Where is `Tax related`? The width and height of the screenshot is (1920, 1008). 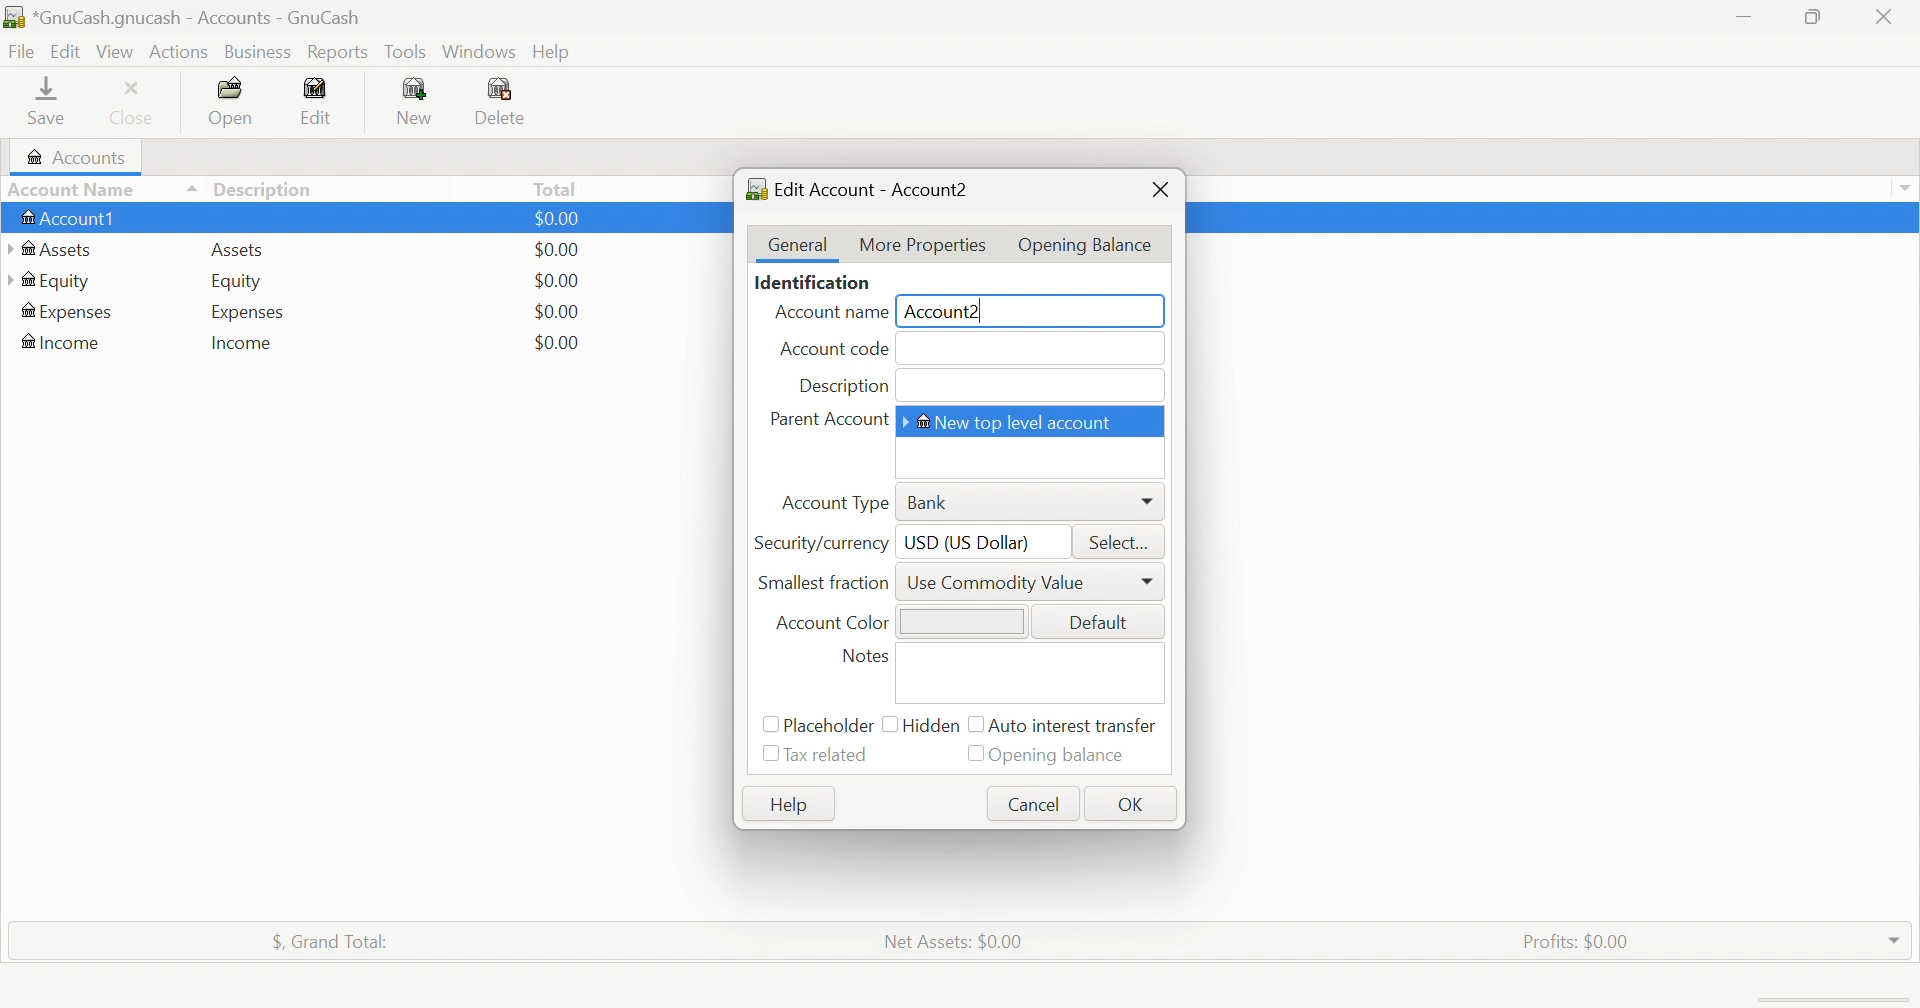
Tax related is located at coordinates (817, 756).